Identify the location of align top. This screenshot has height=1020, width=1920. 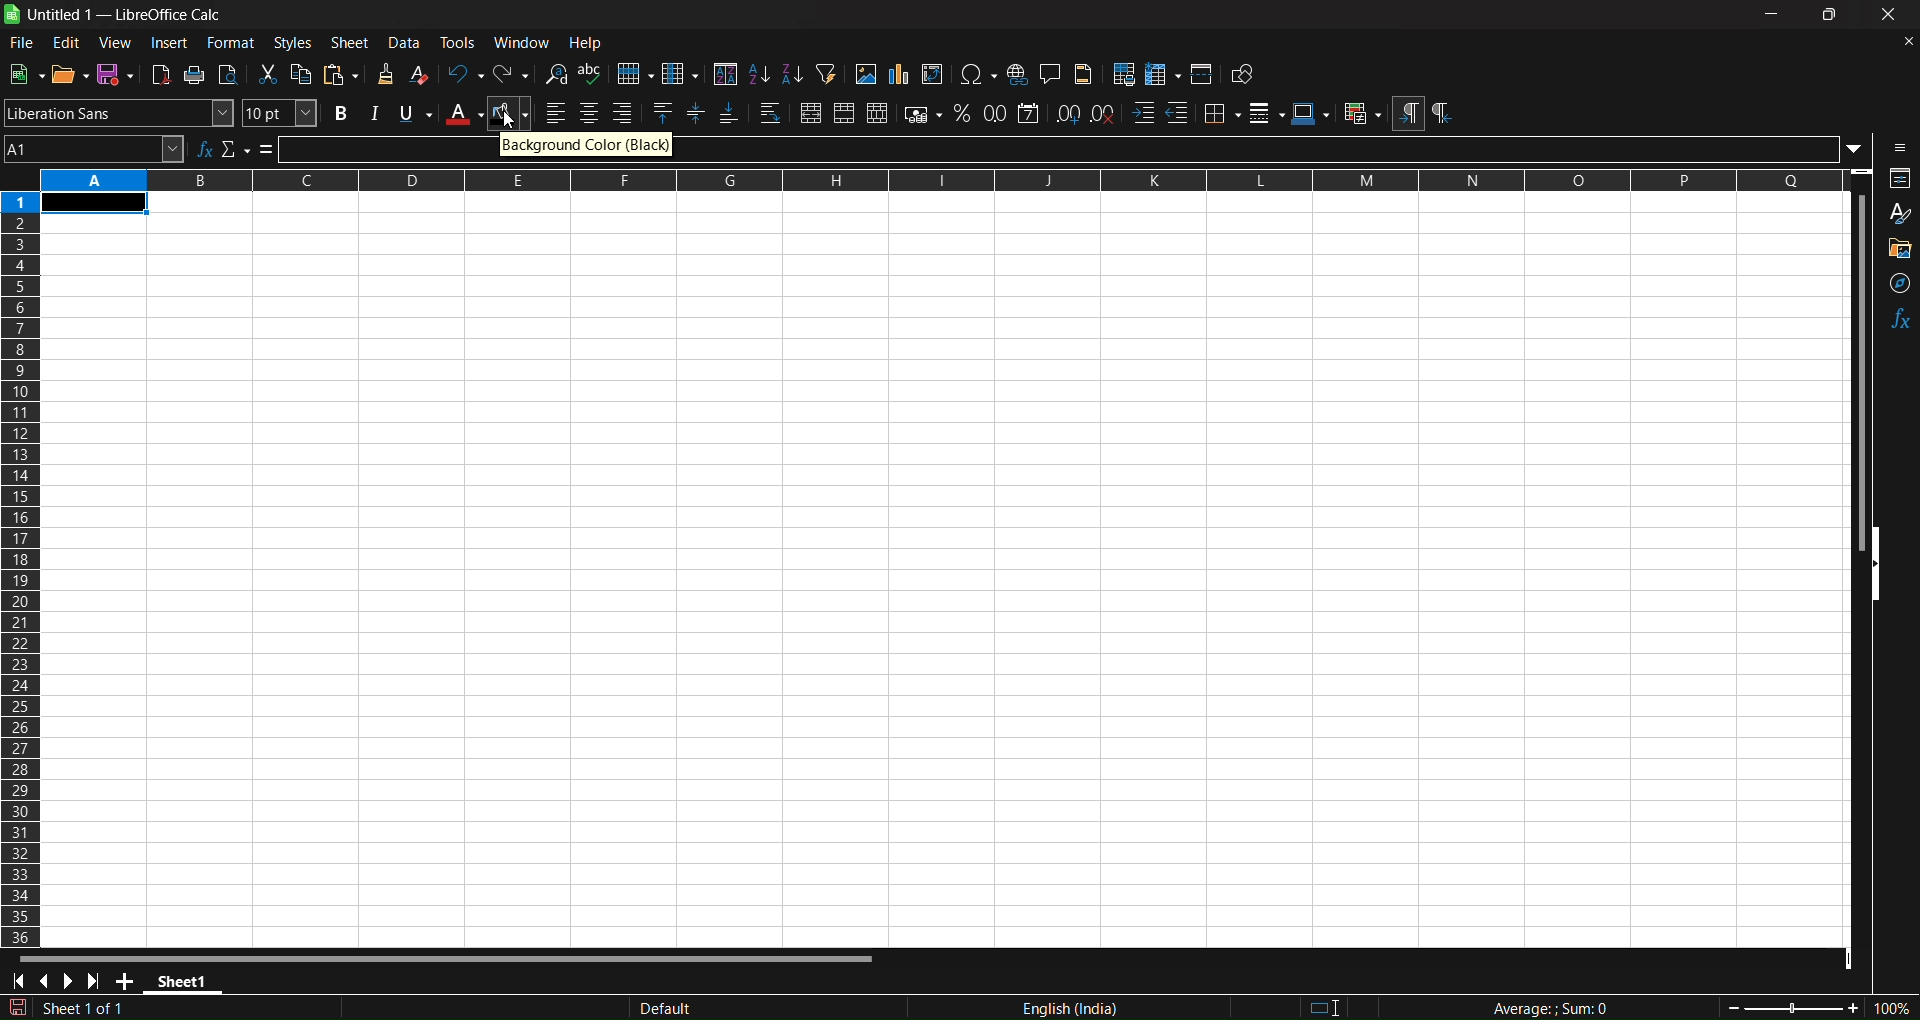
(663, 112).